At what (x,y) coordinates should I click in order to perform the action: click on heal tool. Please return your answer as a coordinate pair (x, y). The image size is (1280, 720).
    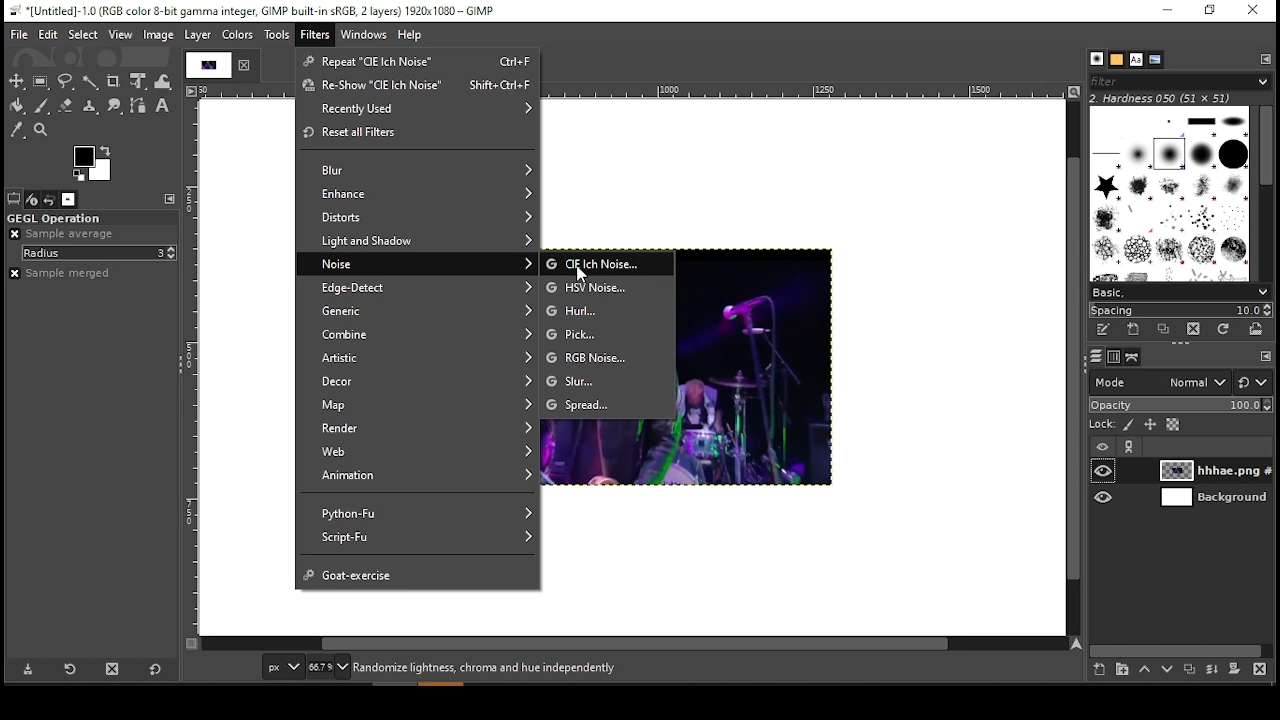
    Looking at the image, I should click on (87, 107).